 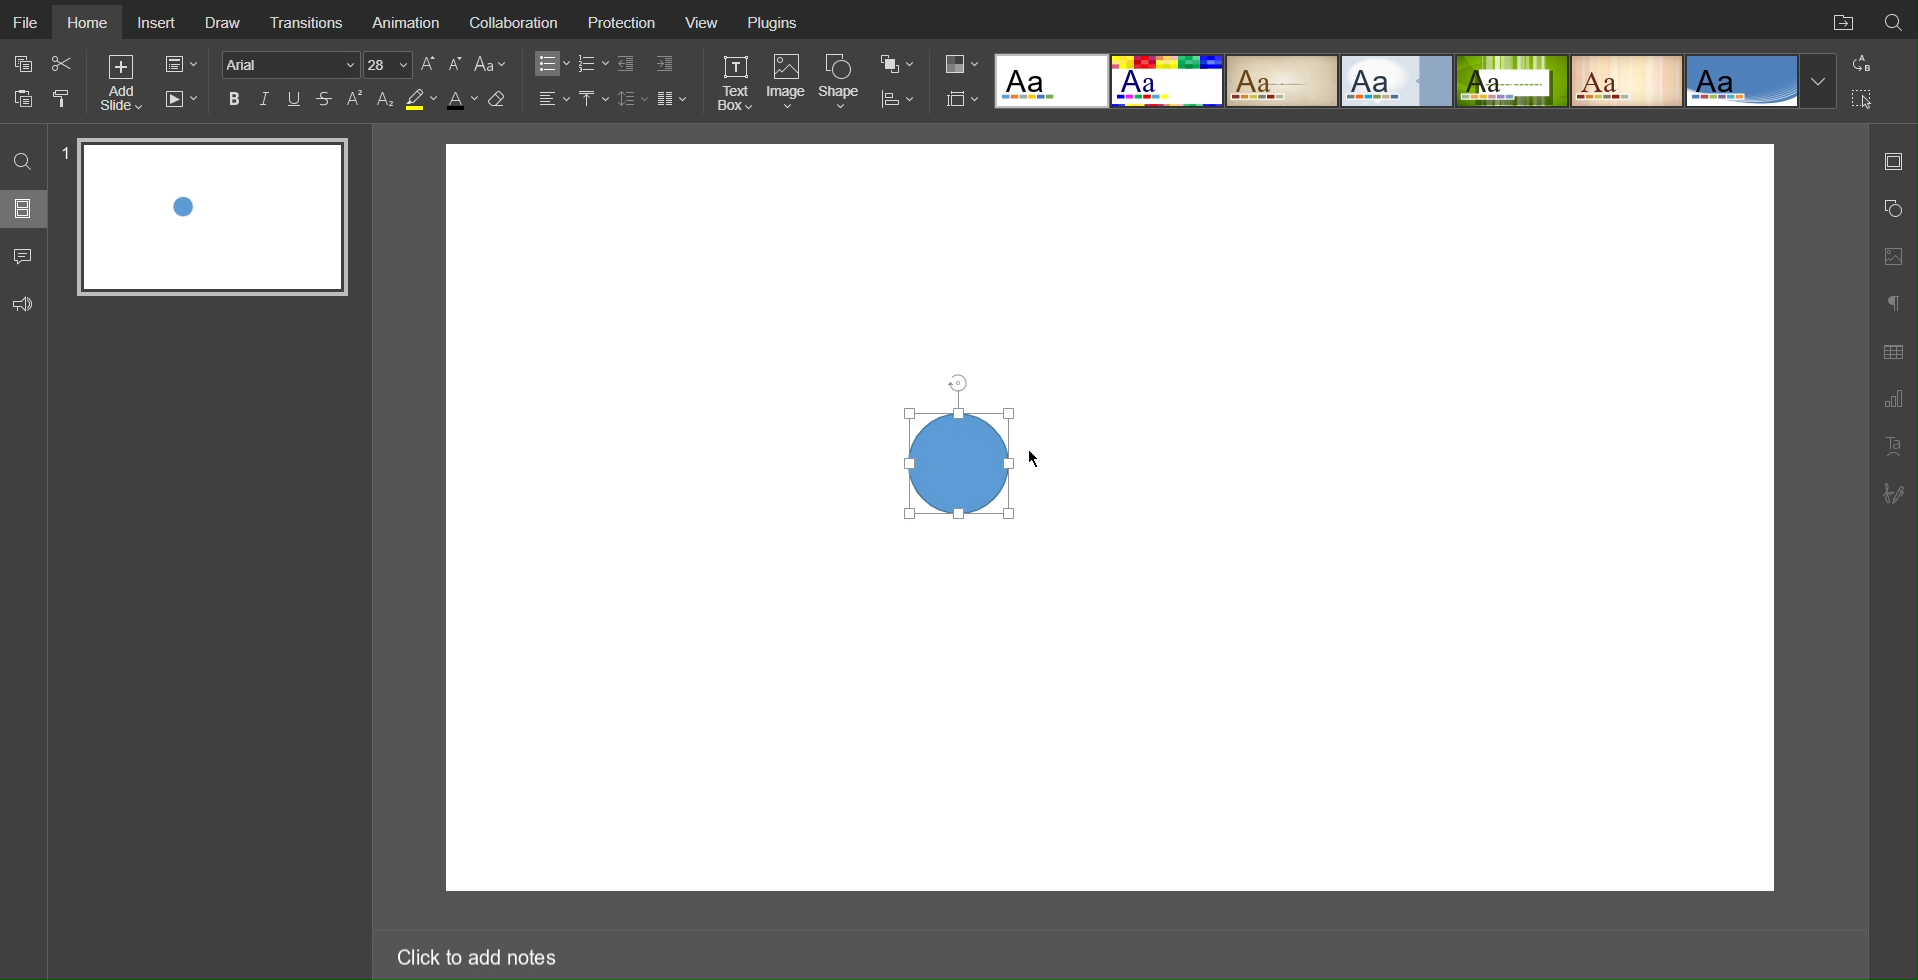 What do you see at coordinates (514, 22) in the screenshot?
I see `Collaboration` at bounding box center [514, 22].